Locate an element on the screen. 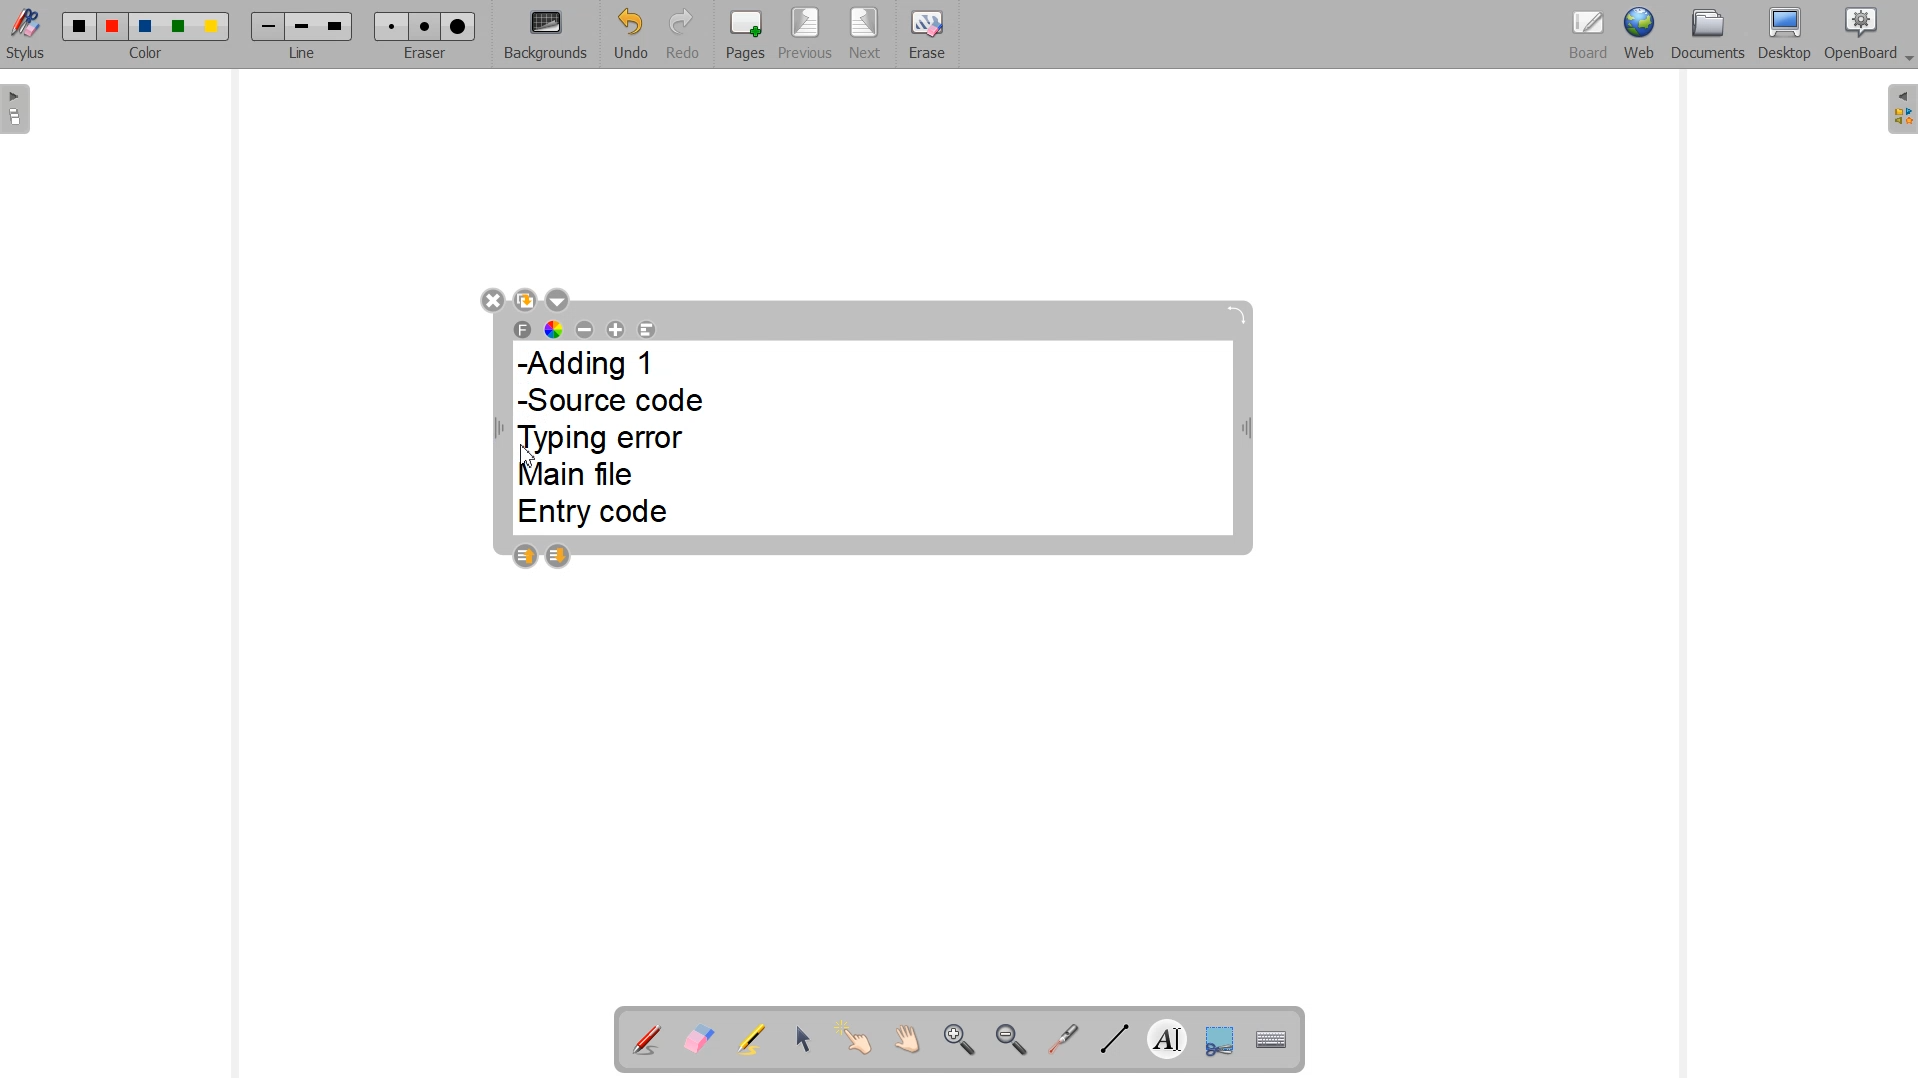 The width and height of the screenshot is (1918, 1078). Zoom in is located at coordinates (956, 1039).